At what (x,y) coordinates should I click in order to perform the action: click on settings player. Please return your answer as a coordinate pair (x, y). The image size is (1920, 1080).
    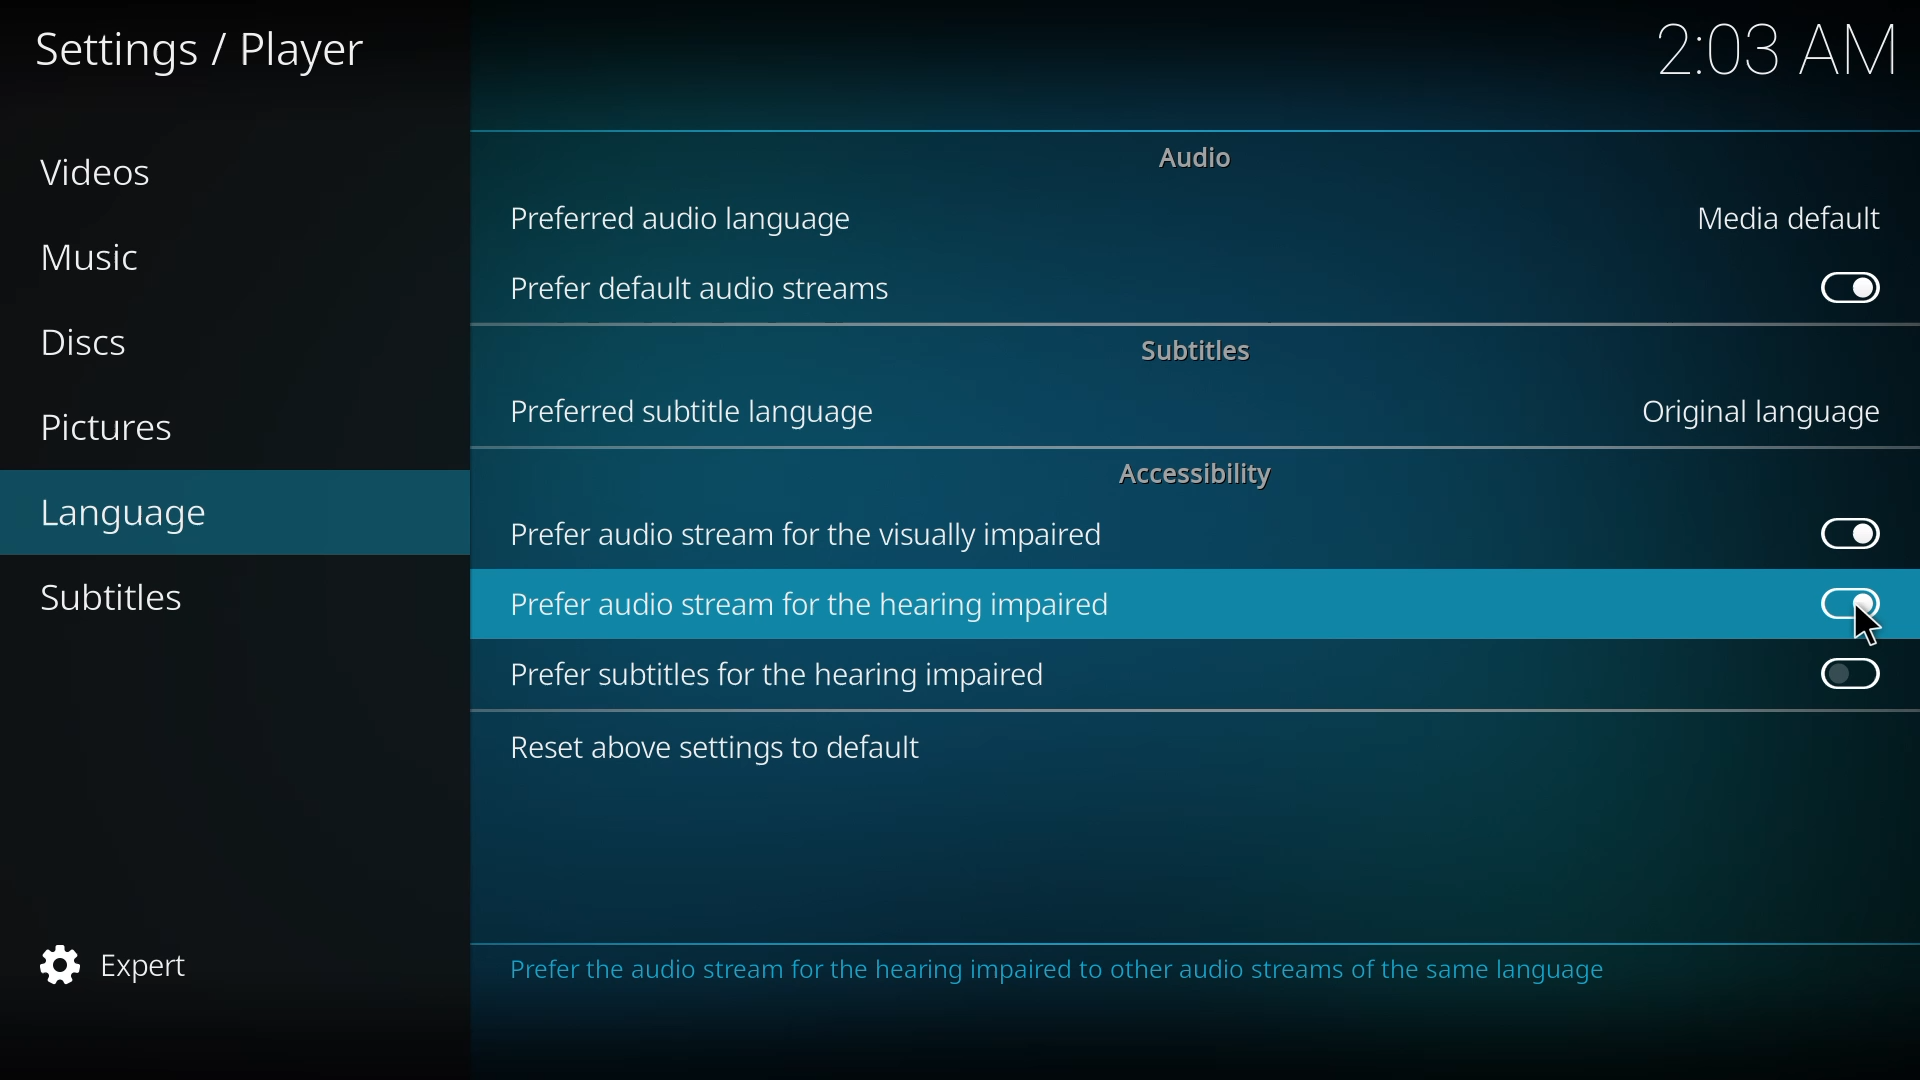
    Looking at the image, I should click on (200, 49).